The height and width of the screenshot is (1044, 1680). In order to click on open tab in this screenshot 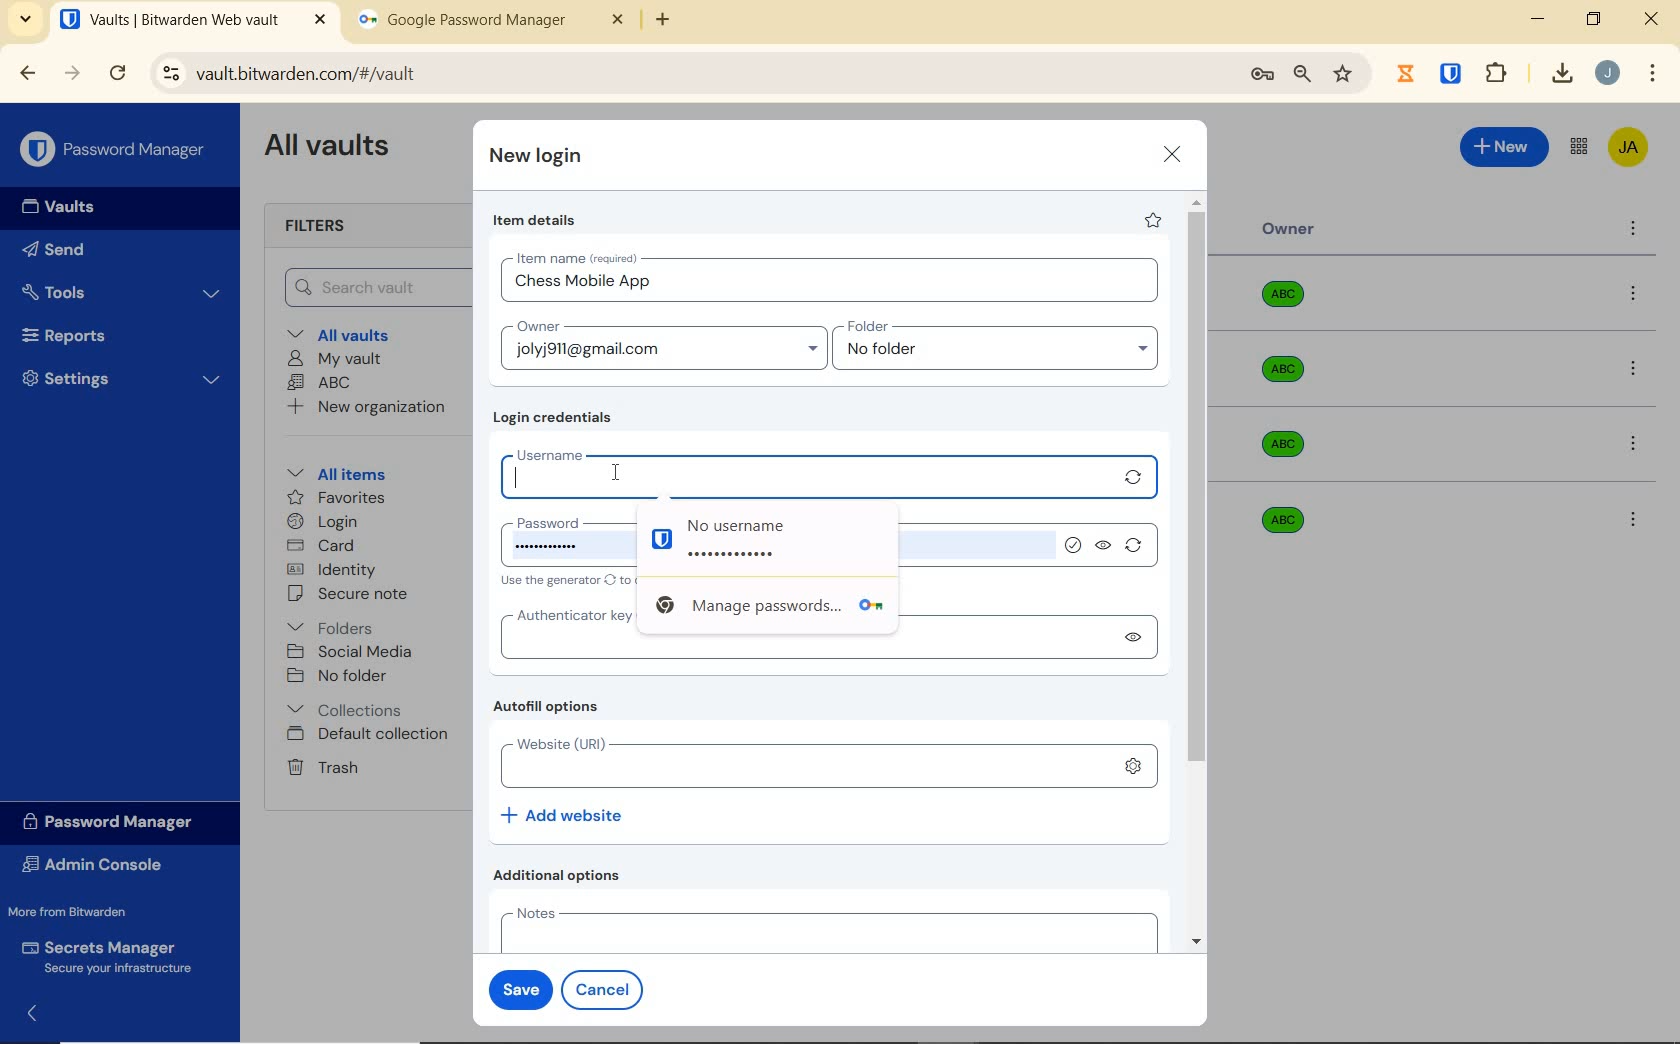, I will do `click(193, 20)`.